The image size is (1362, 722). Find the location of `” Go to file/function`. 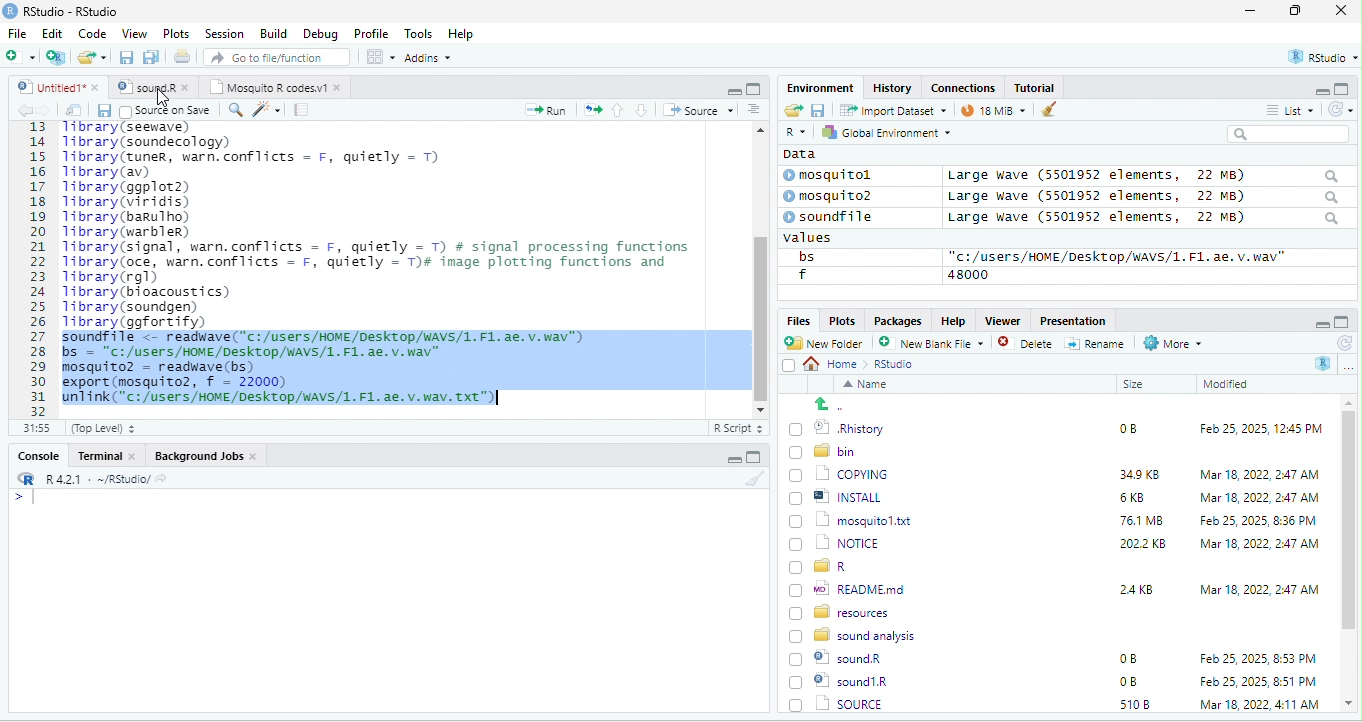

” Go to file/function is located at coordinates (278, 59).